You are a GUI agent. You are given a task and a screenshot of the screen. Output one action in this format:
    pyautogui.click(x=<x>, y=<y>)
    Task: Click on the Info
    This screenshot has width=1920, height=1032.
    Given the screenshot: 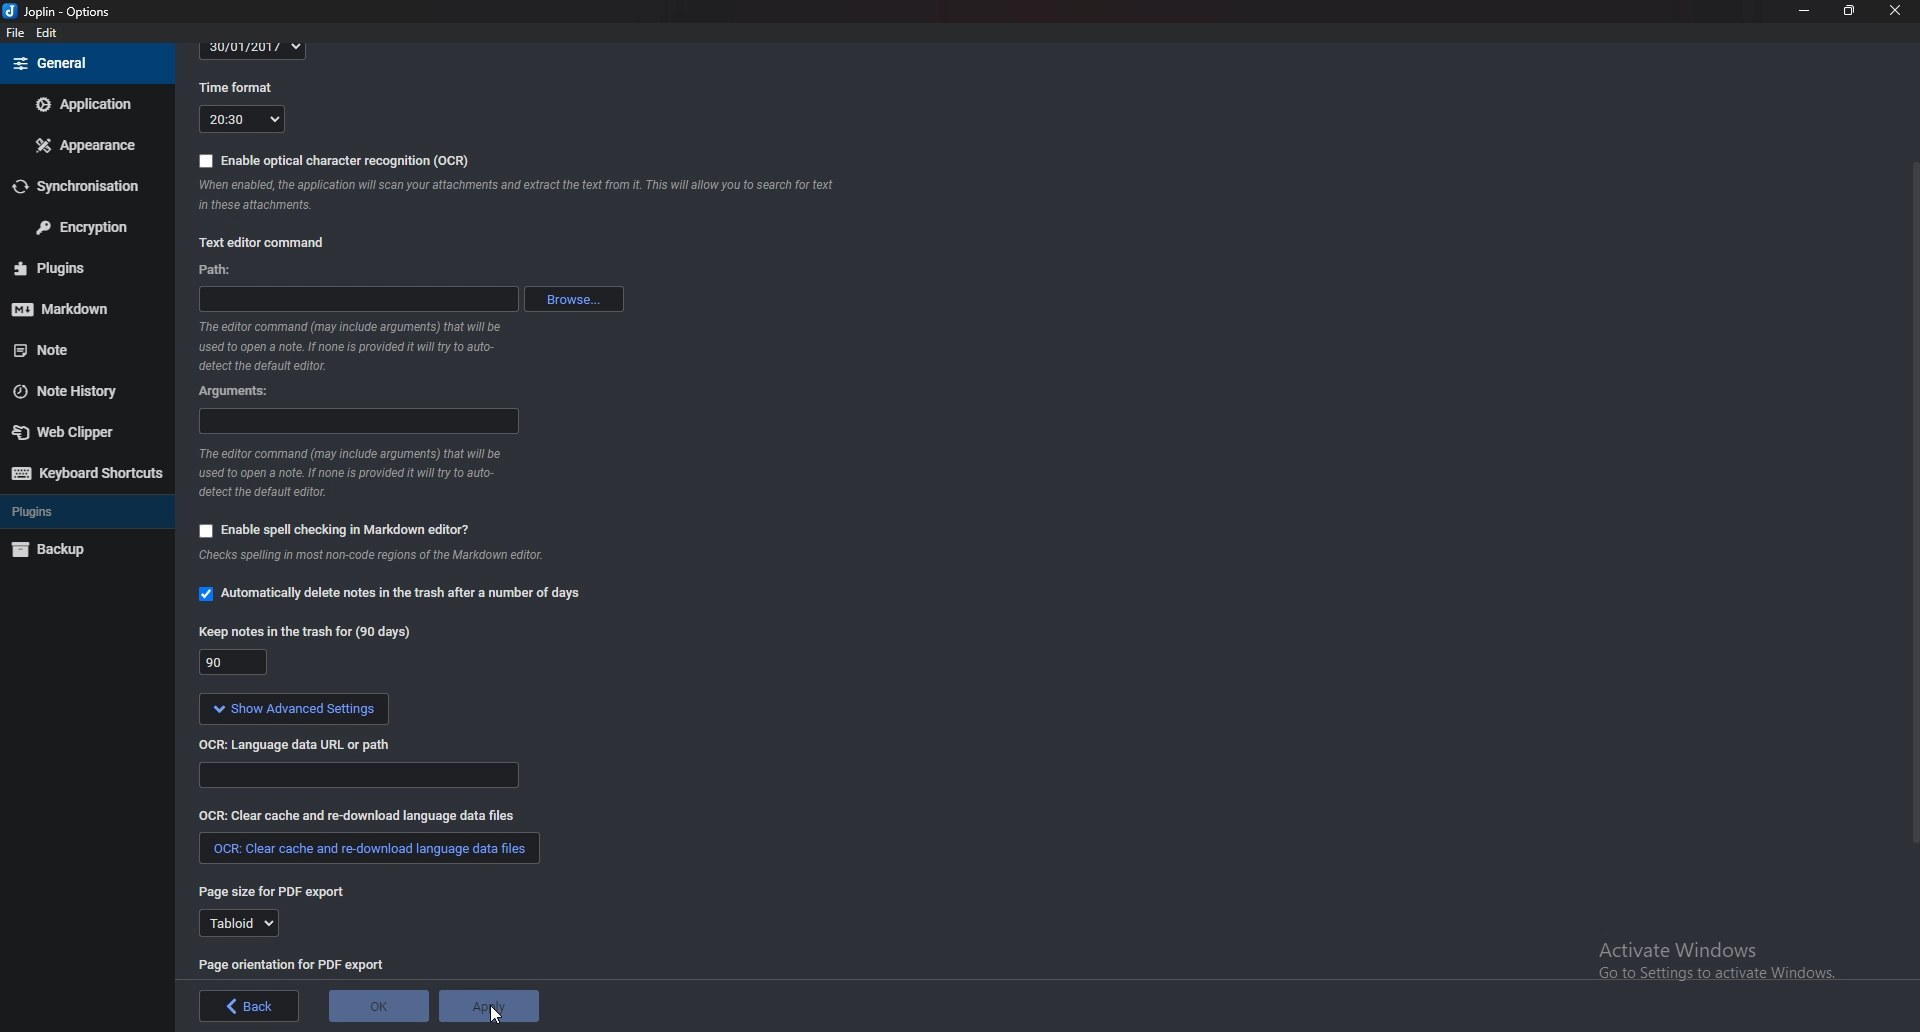 What is the action you would take?
    pyautogui.click(x=525, y=199)
    